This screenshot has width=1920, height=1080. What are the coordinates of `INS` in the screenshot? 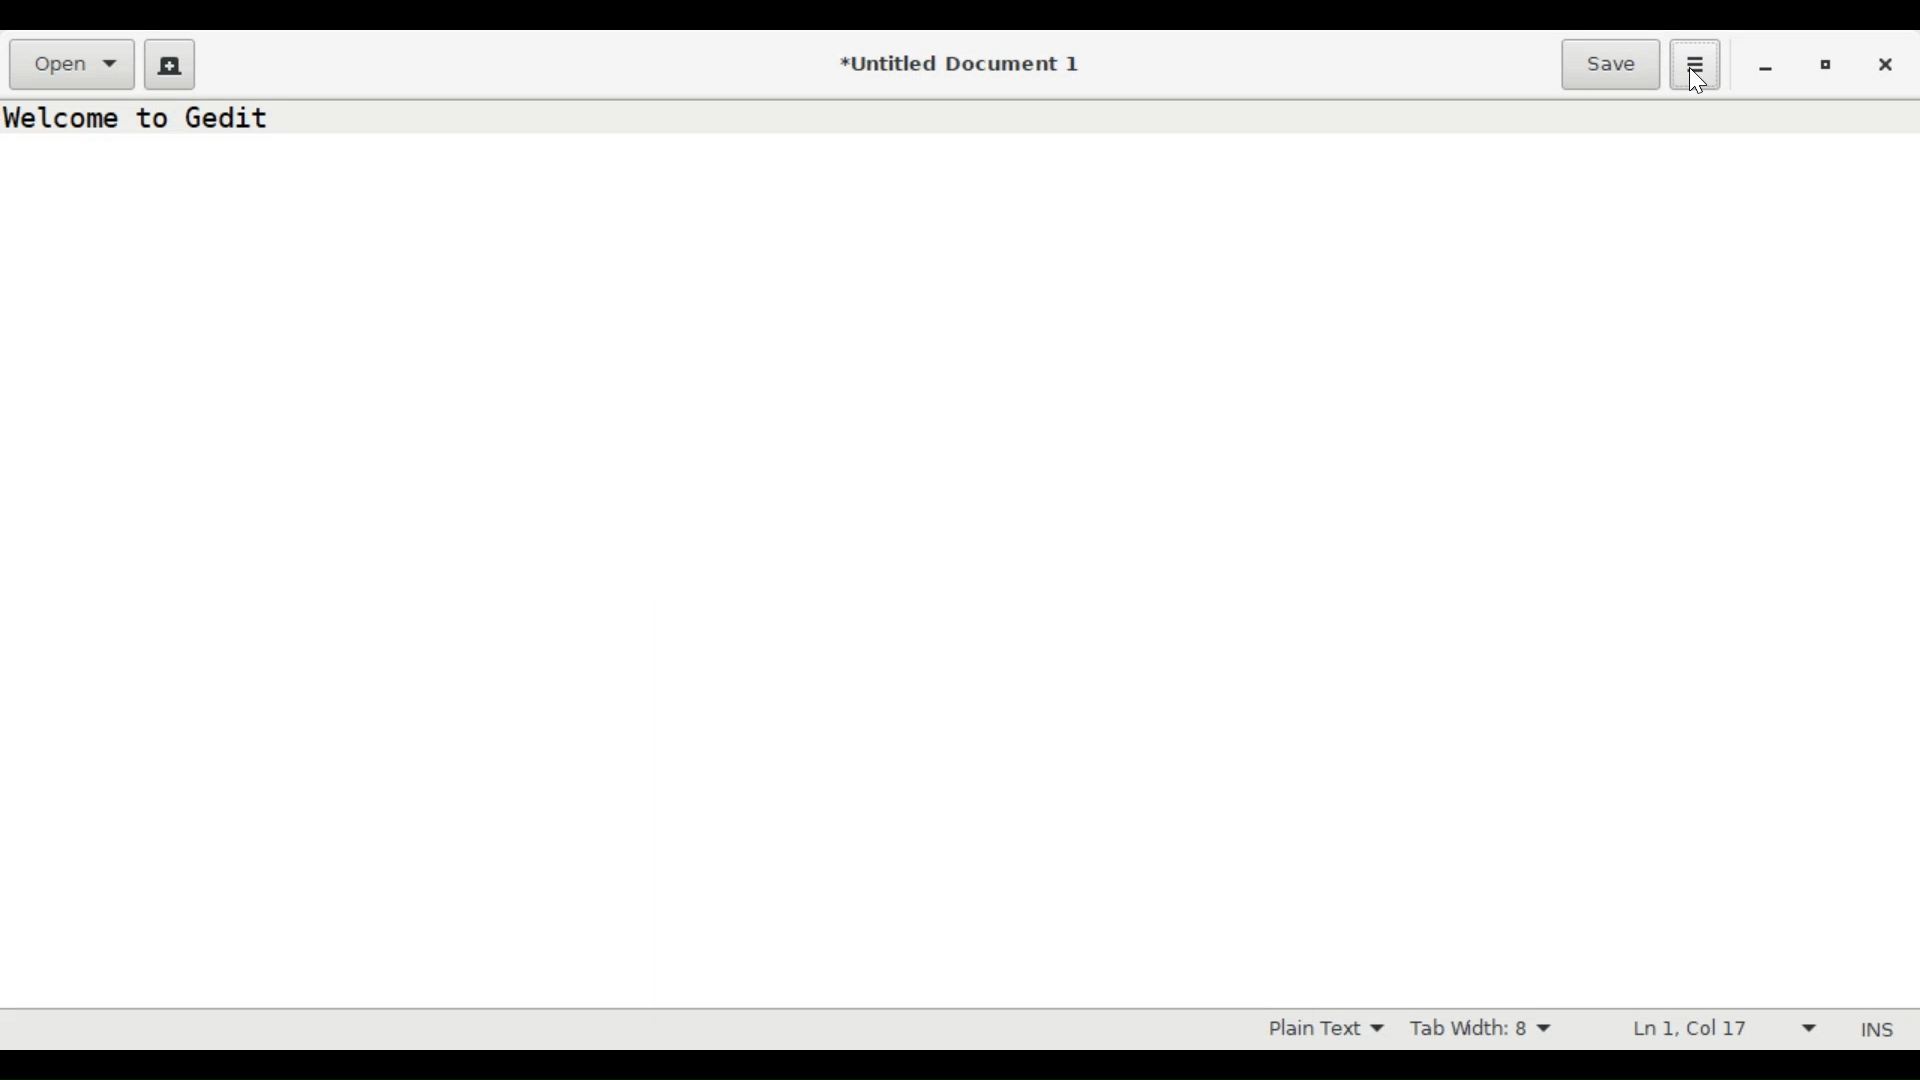 It's located at (1879, 1030).